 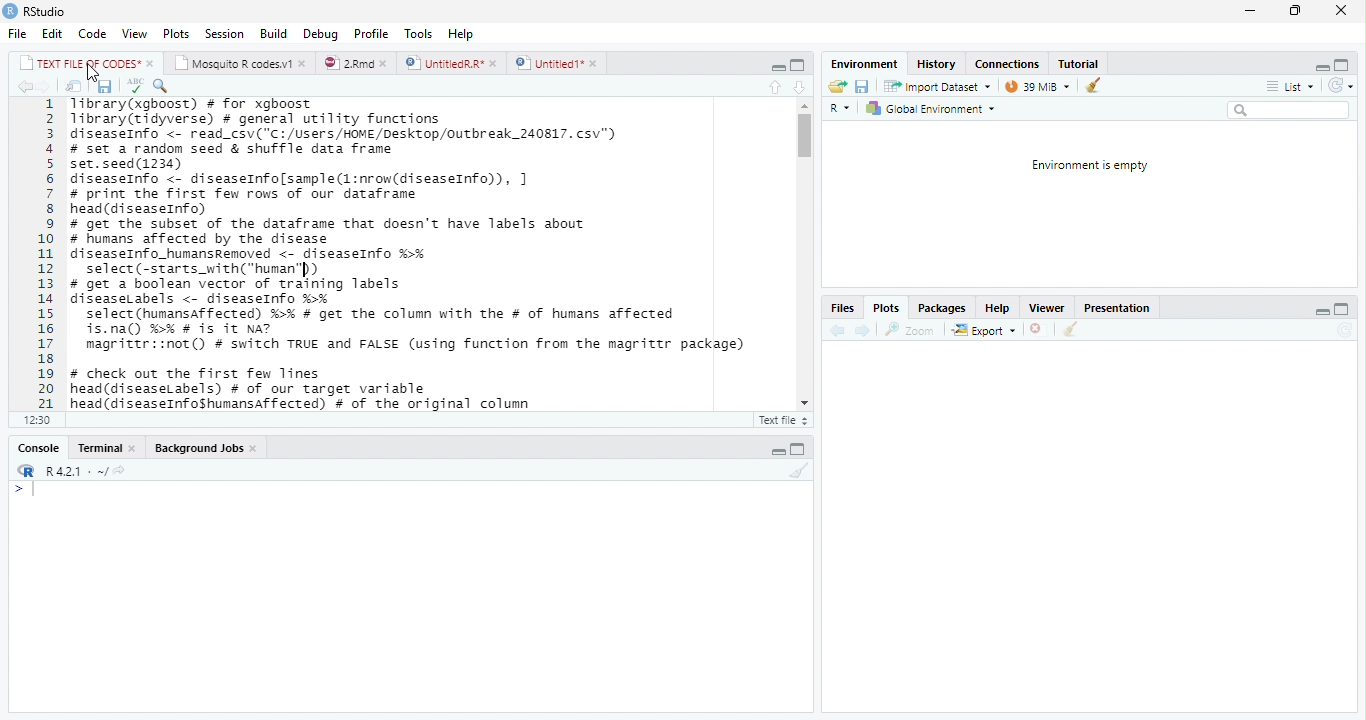 What do you see at coordinates (801, 447) in the screenshot?
I see `Maximize` at bounding box center [801, 447].